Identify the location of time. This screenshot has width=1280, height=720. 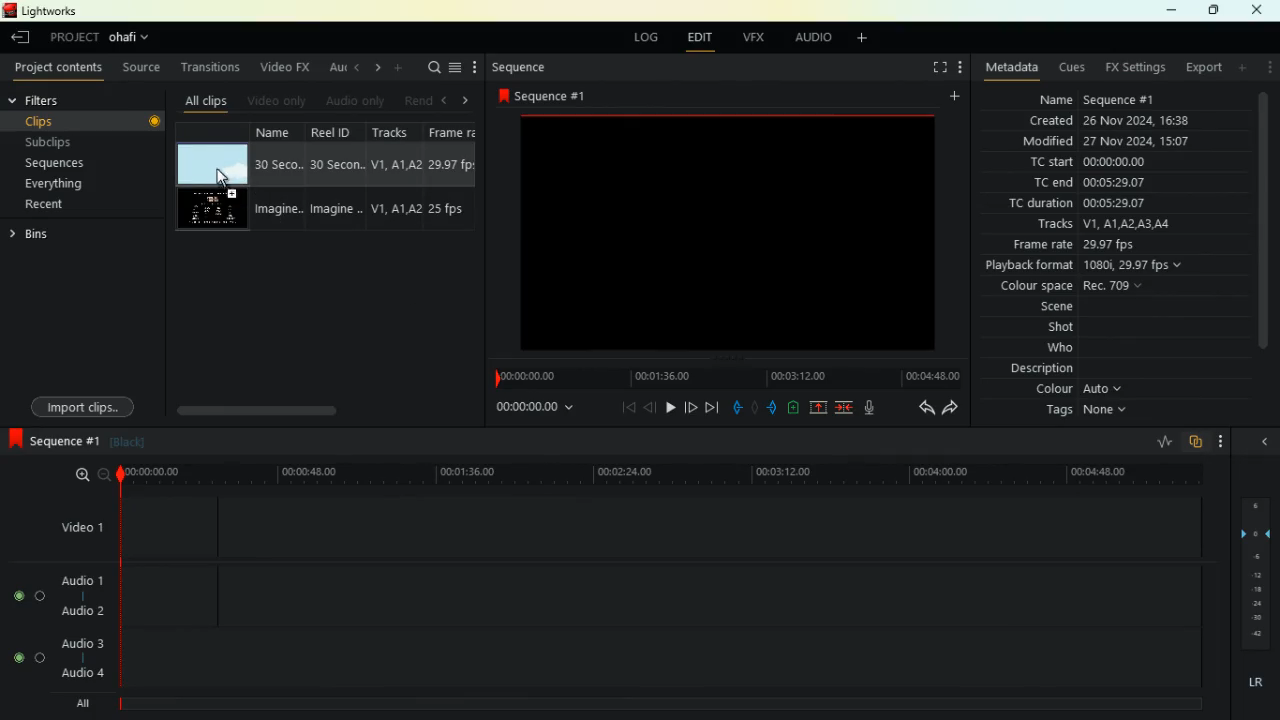
(524, 410).